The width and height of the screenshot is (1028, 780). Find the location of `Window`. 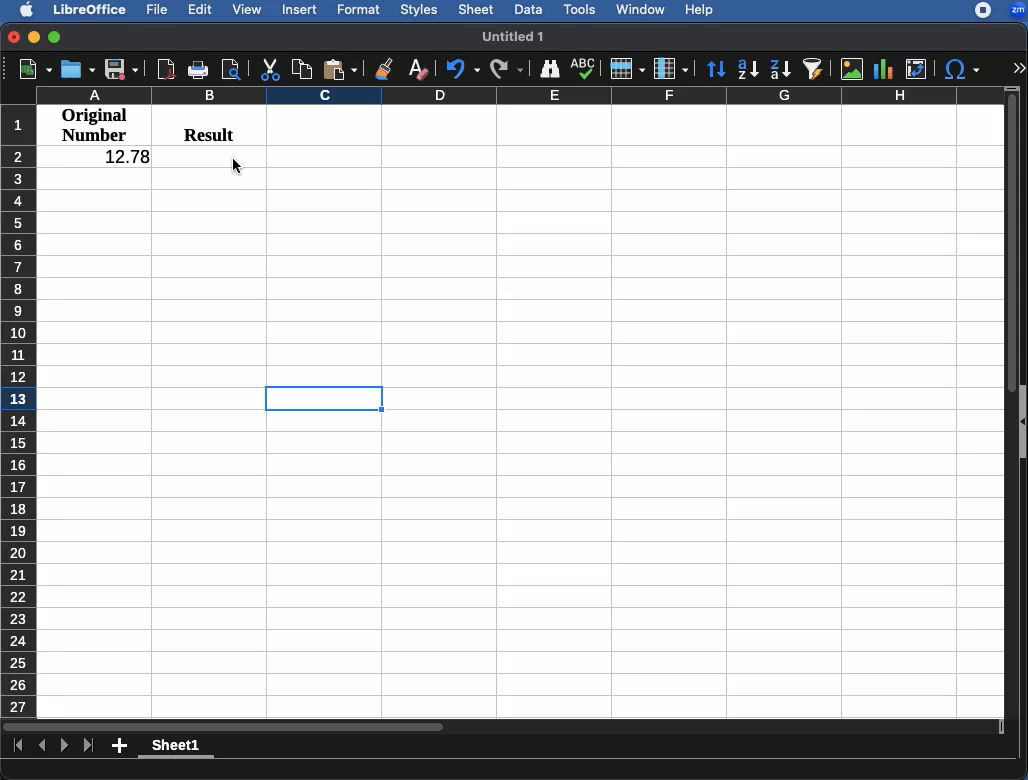

Window is located at coordinates (641, 10).